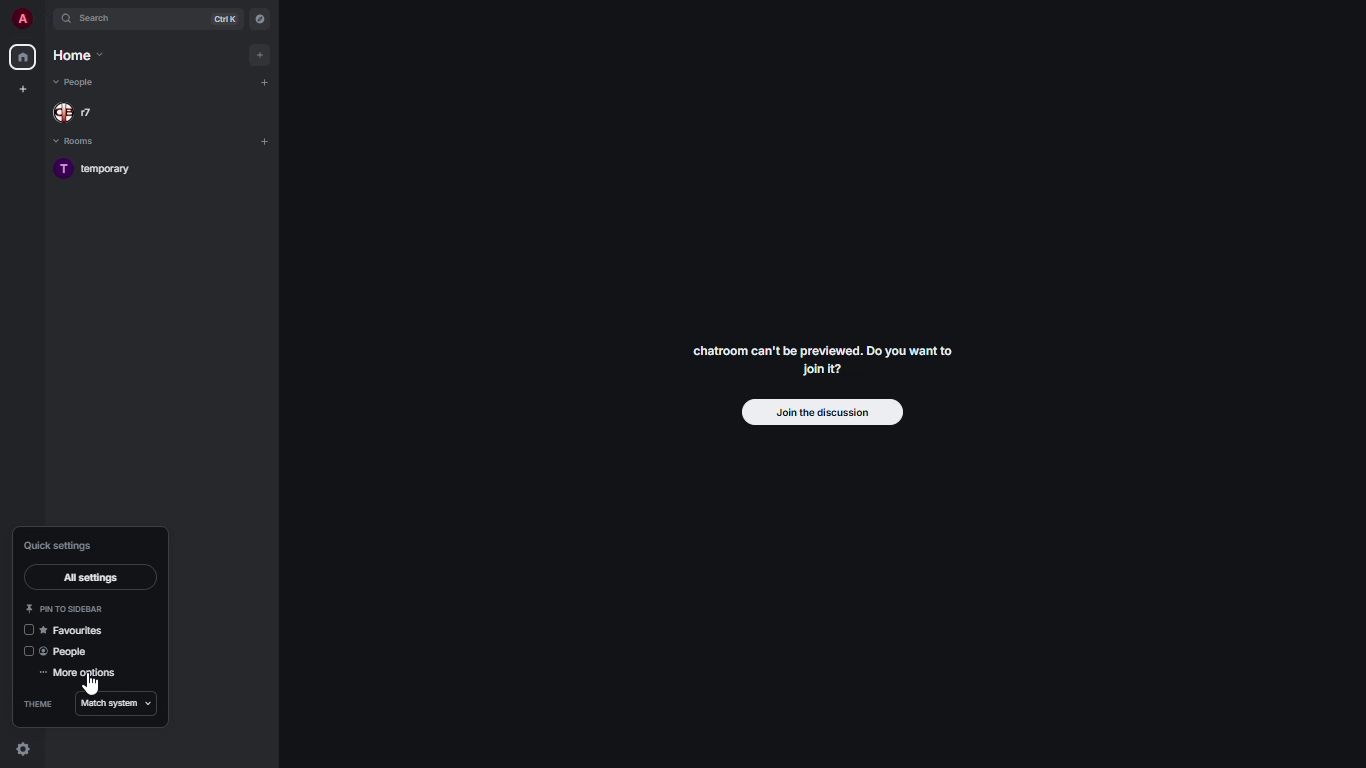 Image resolution: width=1366 pixels, height=768 pixels. Describe the element at coordinates (258, 19) in the screenshot. I see `navigator` at that location.